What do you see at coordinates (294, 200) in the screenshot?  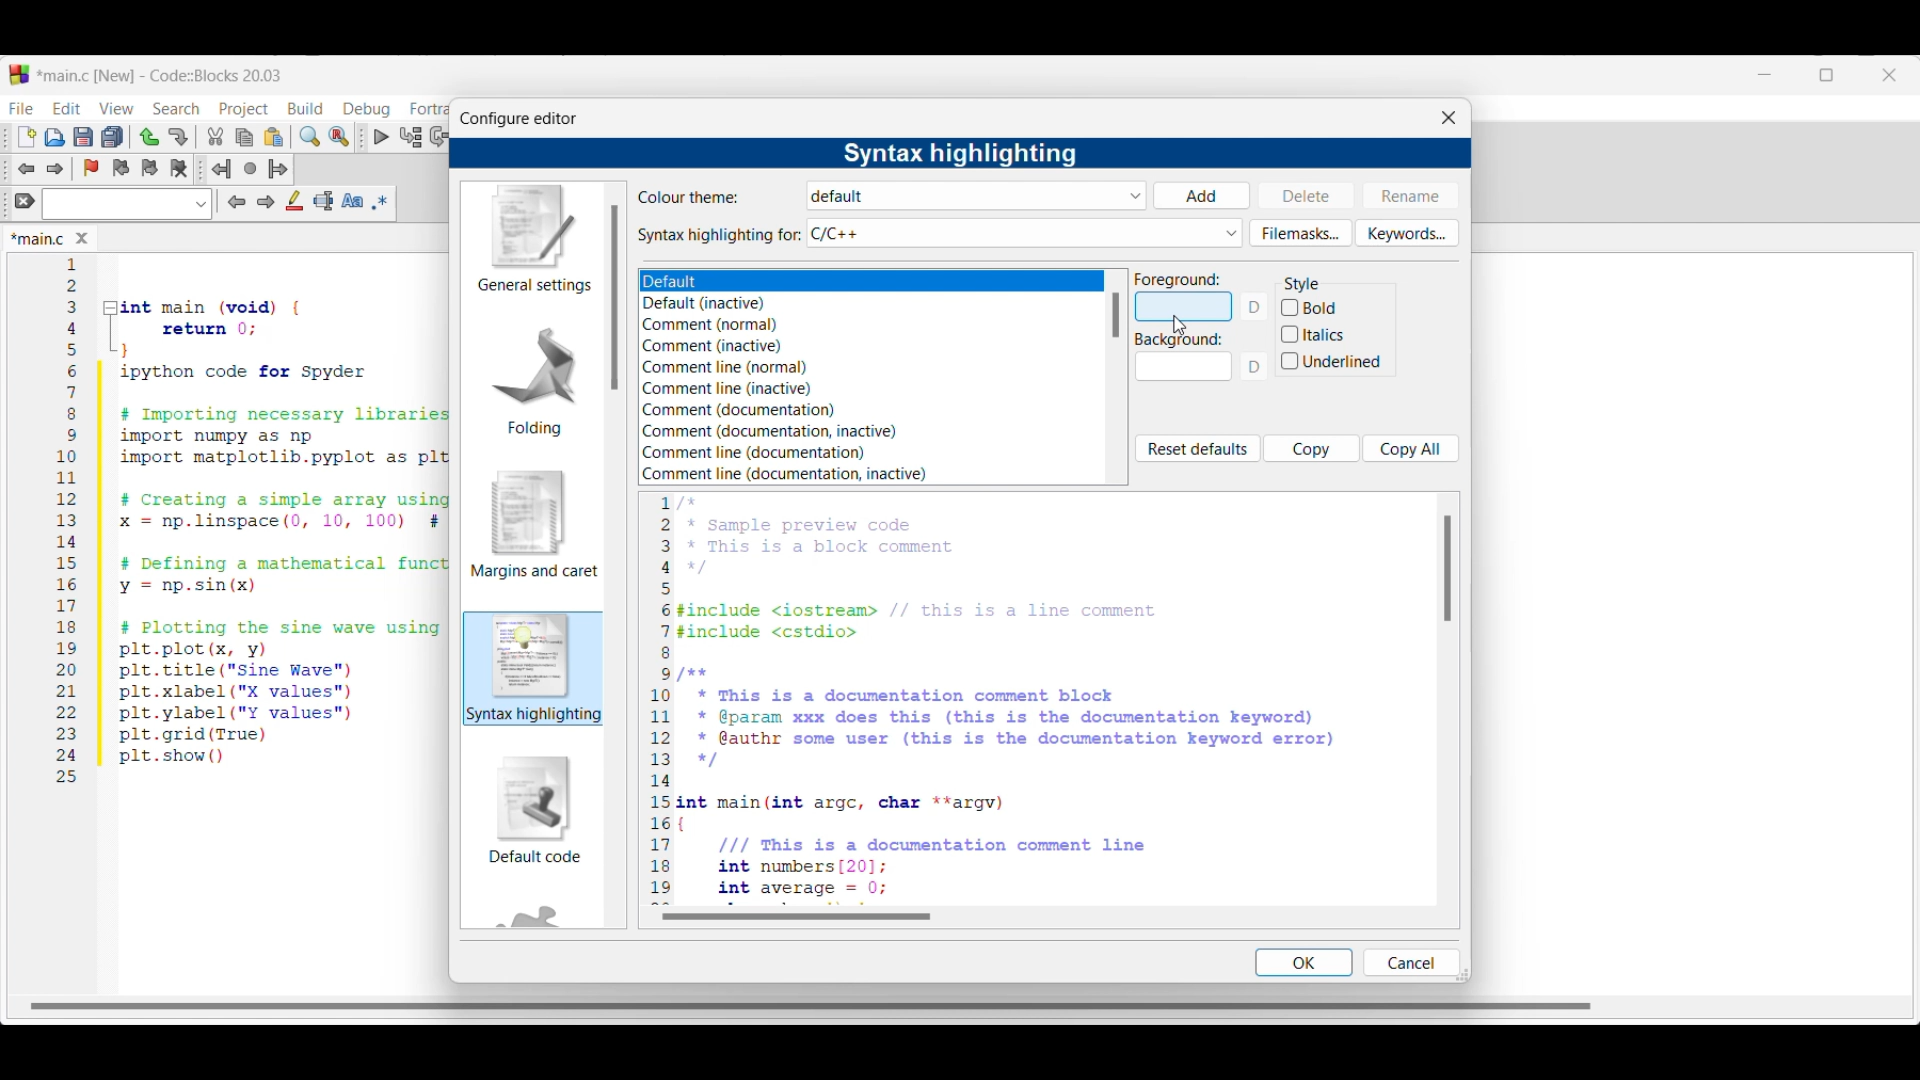 I see `Highlight` at bounding box center [294, 200].